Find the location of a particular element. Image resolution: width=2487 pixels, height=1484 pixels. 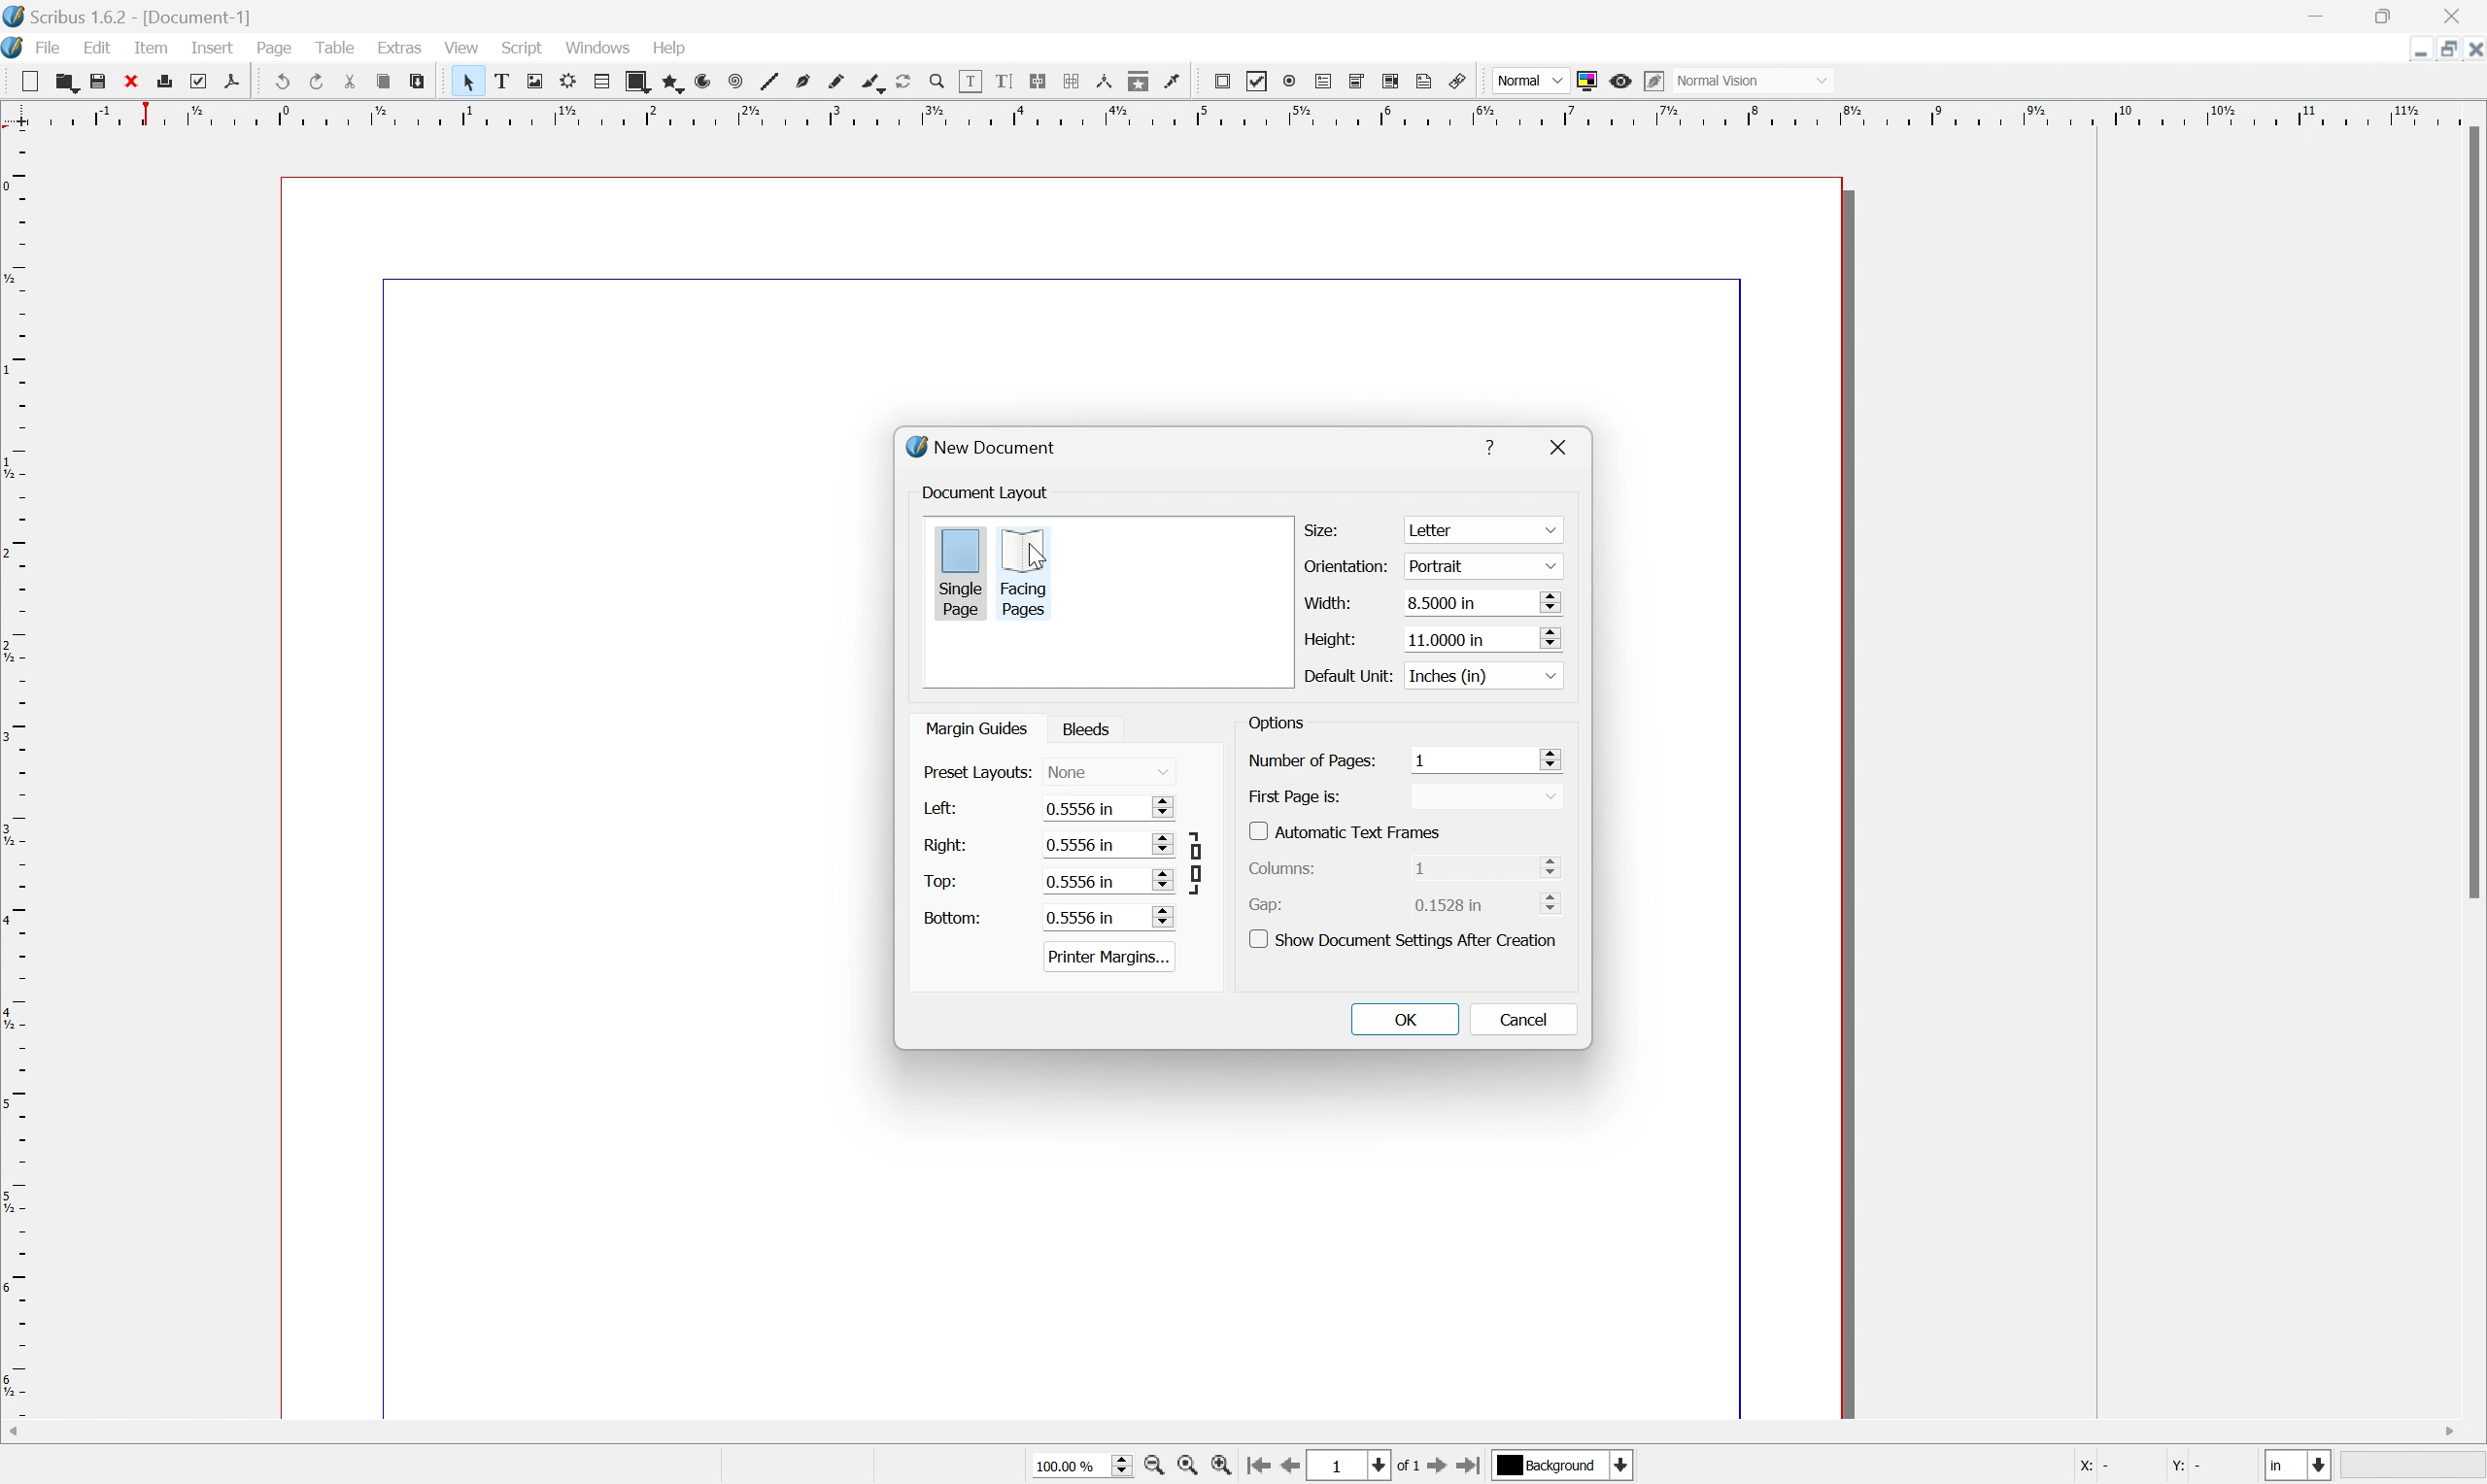

Minimize is located at coordinates (2403, 48).